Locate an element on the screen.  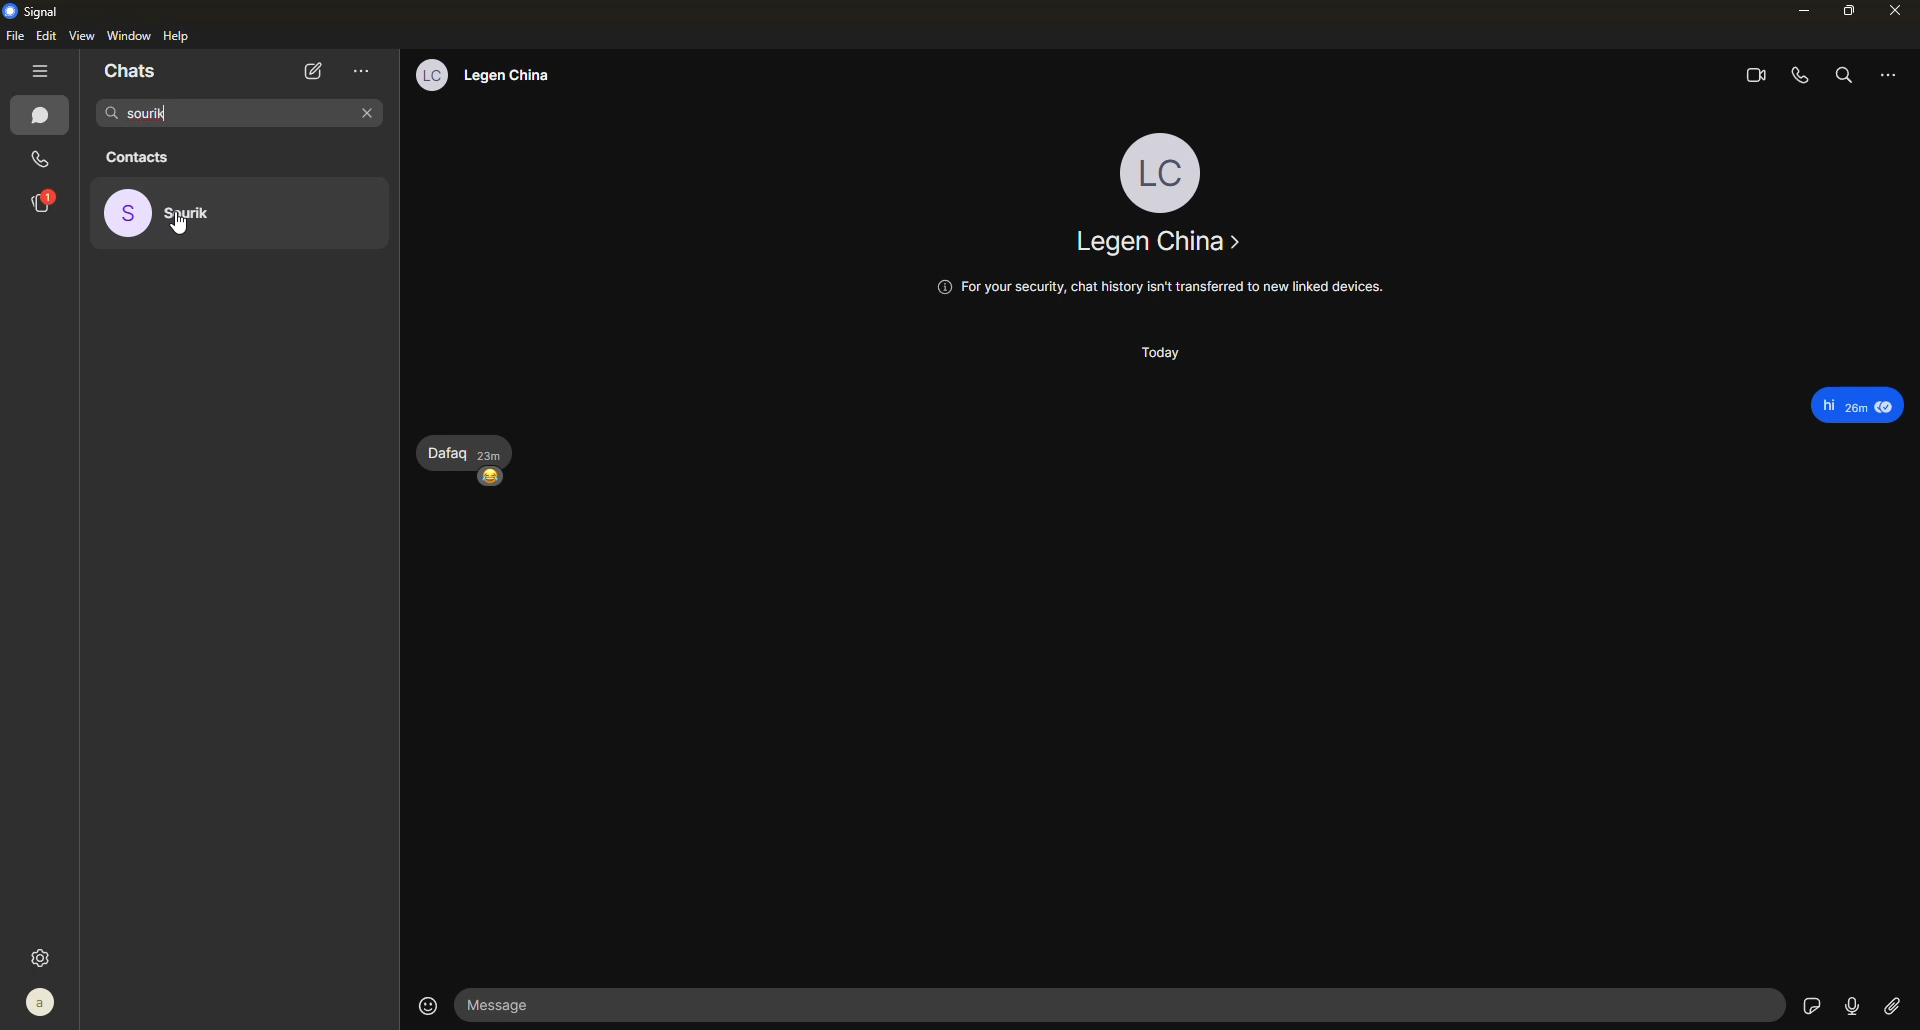
voice call is located at coordinates (1802, 76).